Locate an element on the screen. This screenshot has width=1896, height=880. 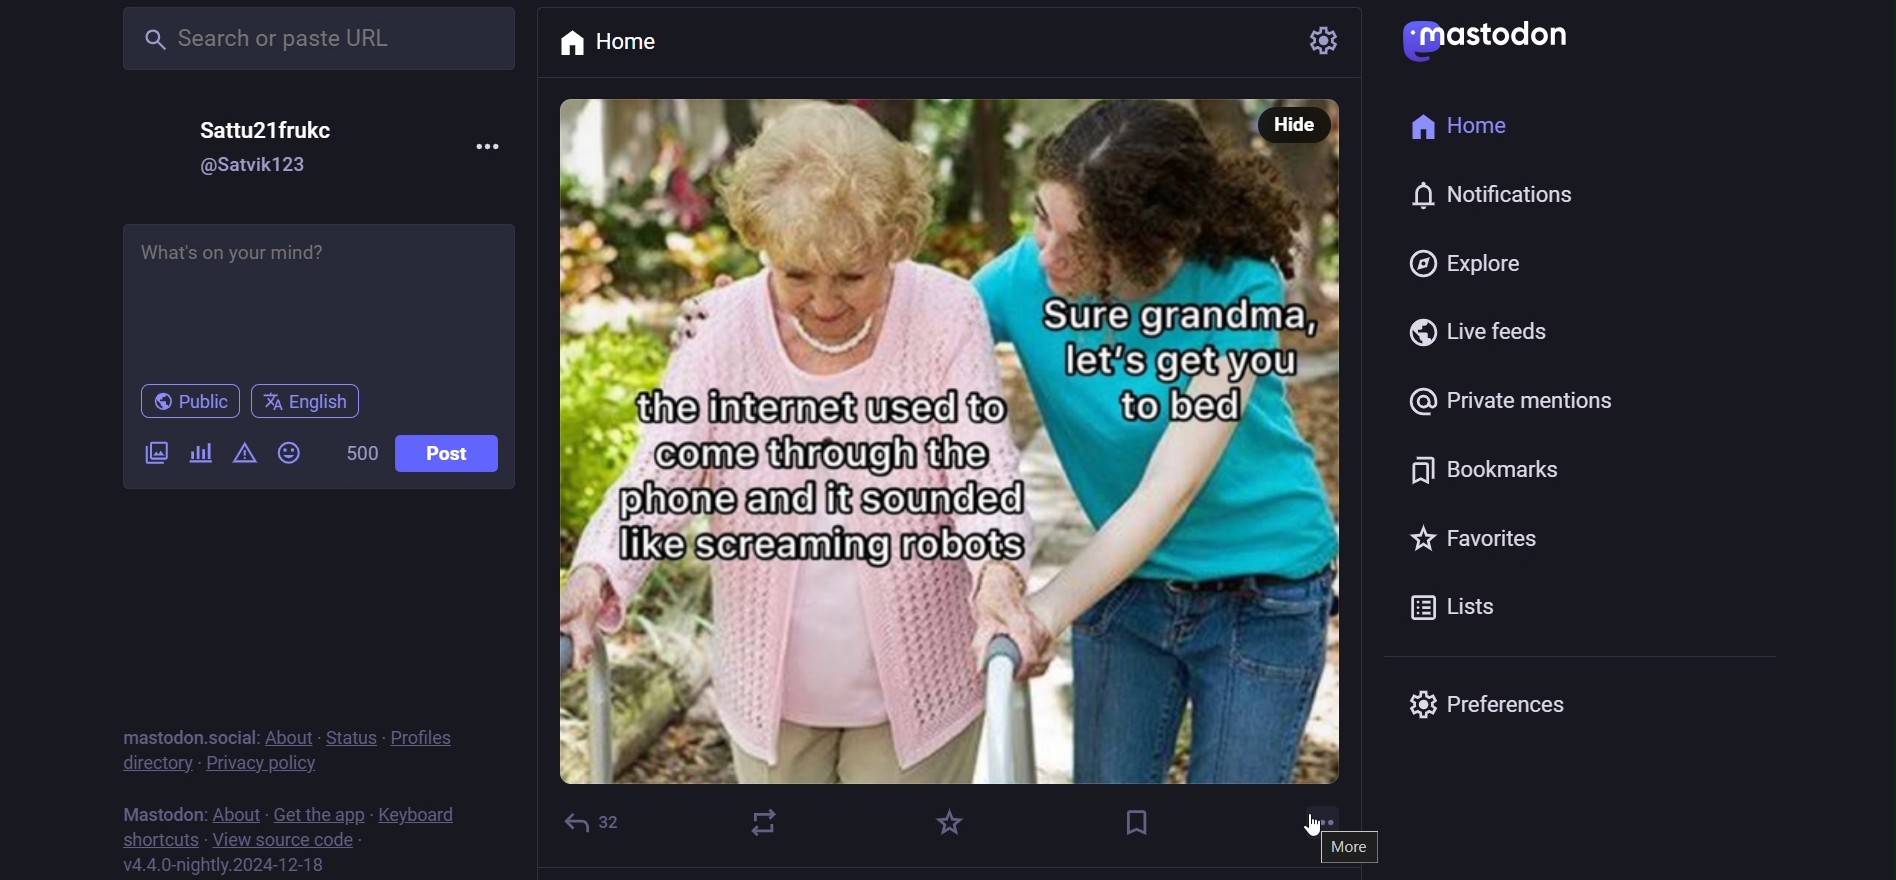
directory is located at coordinates (156, 762).